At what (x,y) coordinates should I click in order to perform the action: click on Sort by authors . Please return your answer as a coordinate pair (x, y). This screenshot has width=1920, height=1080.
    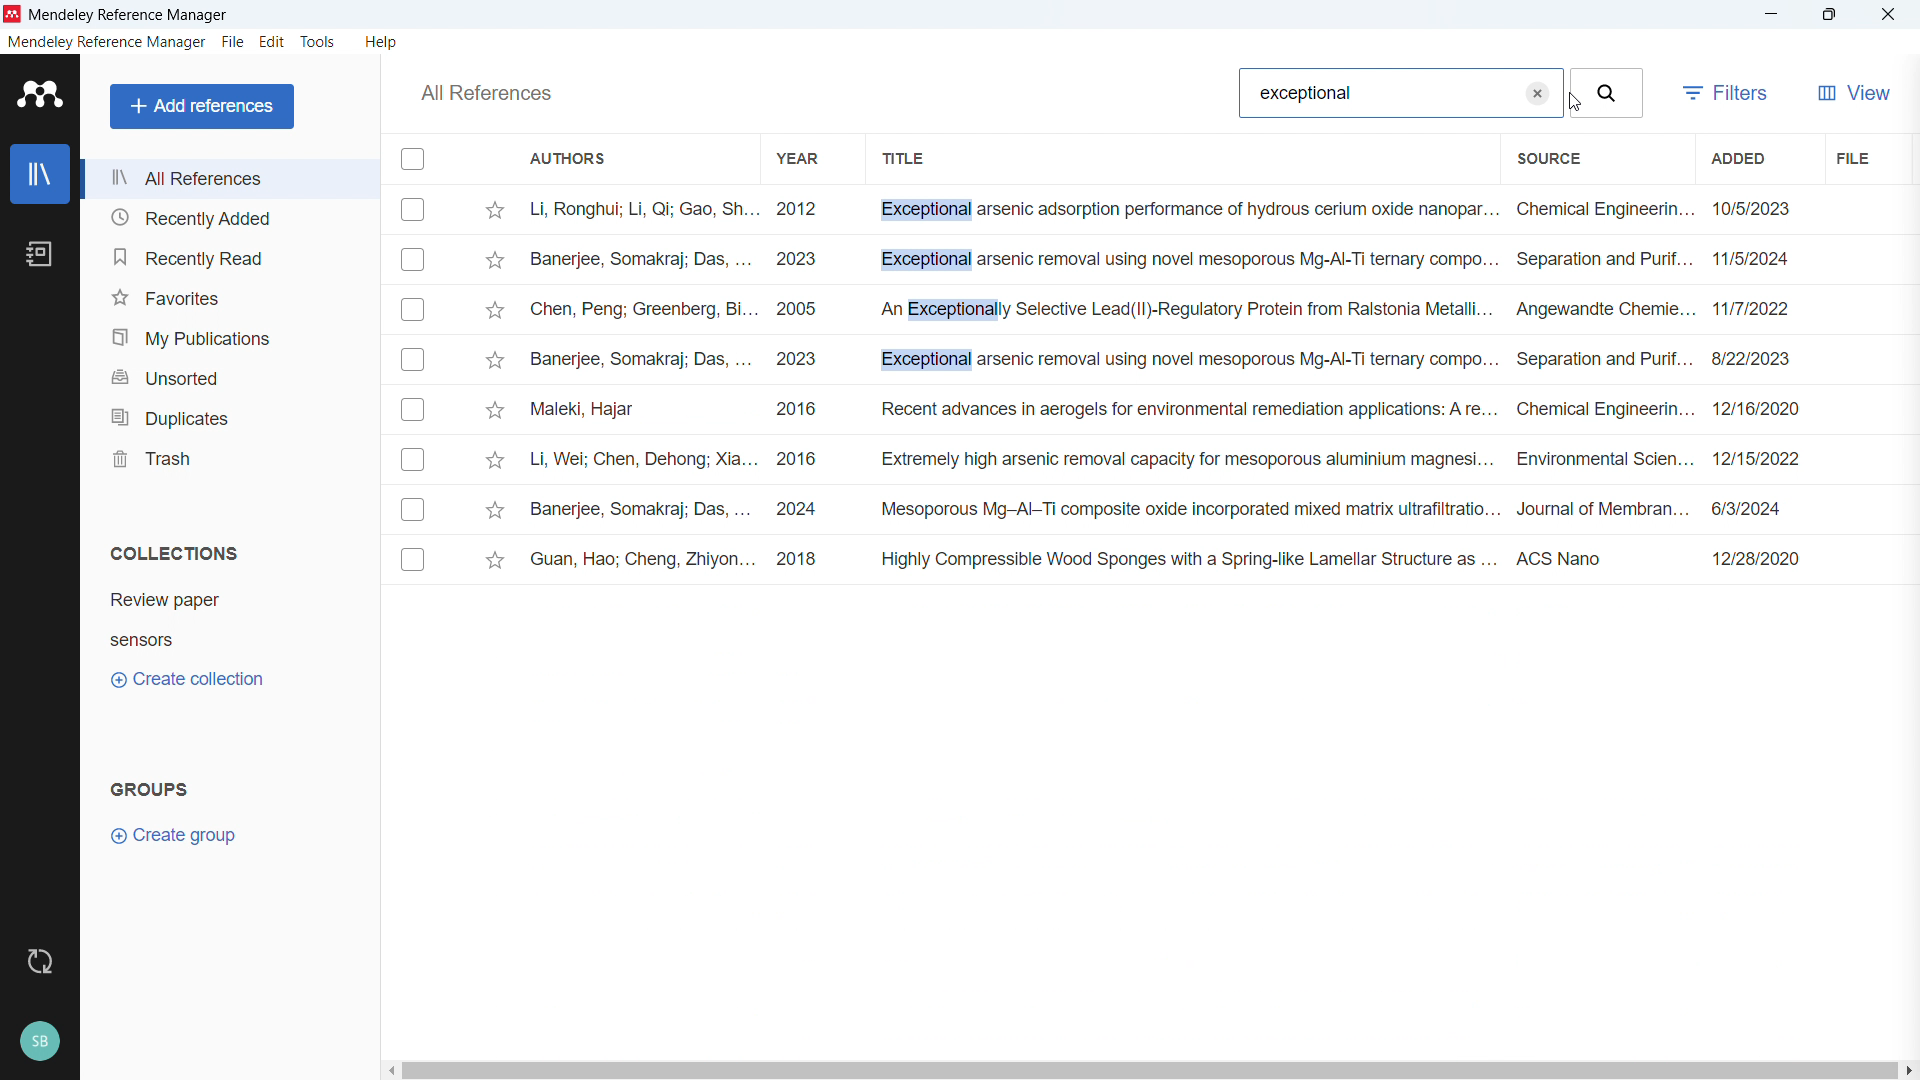
    Looking at the image, I should click on (570, 157).